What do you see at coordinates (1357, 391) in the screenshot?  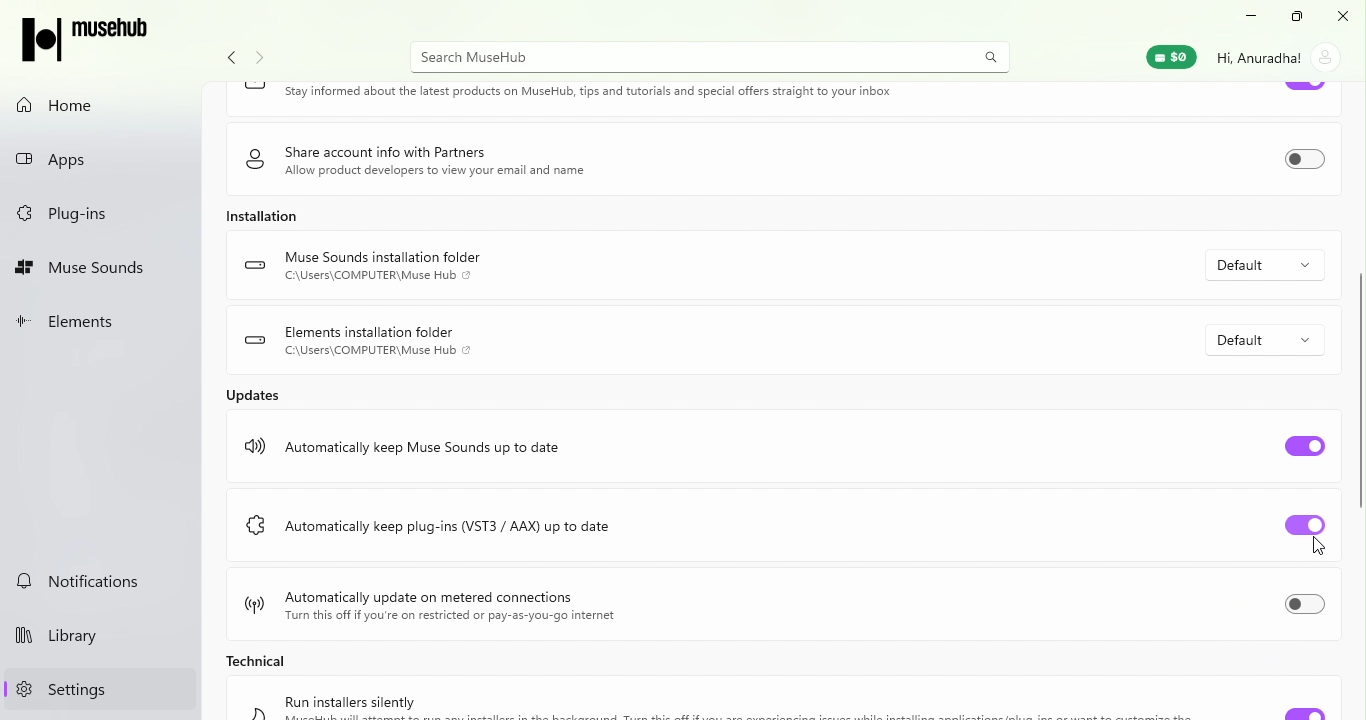 I see `scroll bar` at bounding box center [1357, 391].